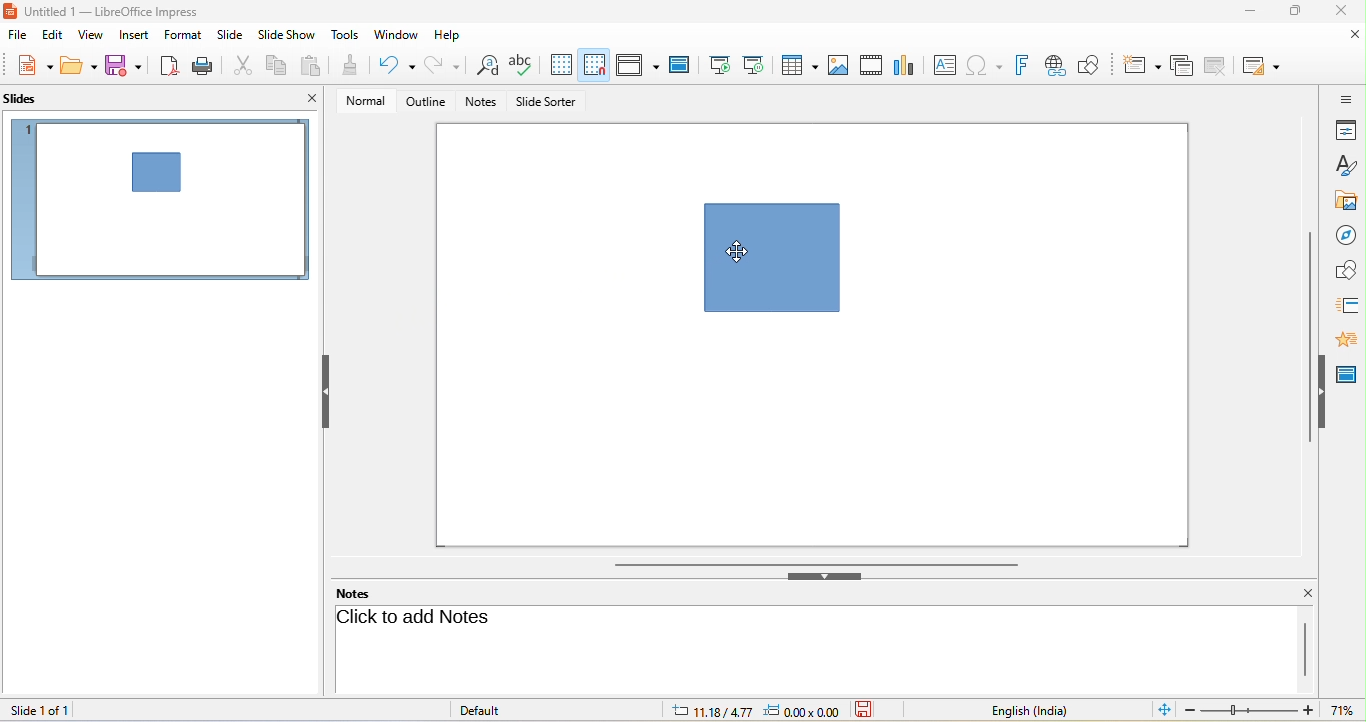 The height and width of the screenshot is (722, 1366). Describe the element at coordinates (1248, 11) in the screenshot. I see `minimize` at that location.